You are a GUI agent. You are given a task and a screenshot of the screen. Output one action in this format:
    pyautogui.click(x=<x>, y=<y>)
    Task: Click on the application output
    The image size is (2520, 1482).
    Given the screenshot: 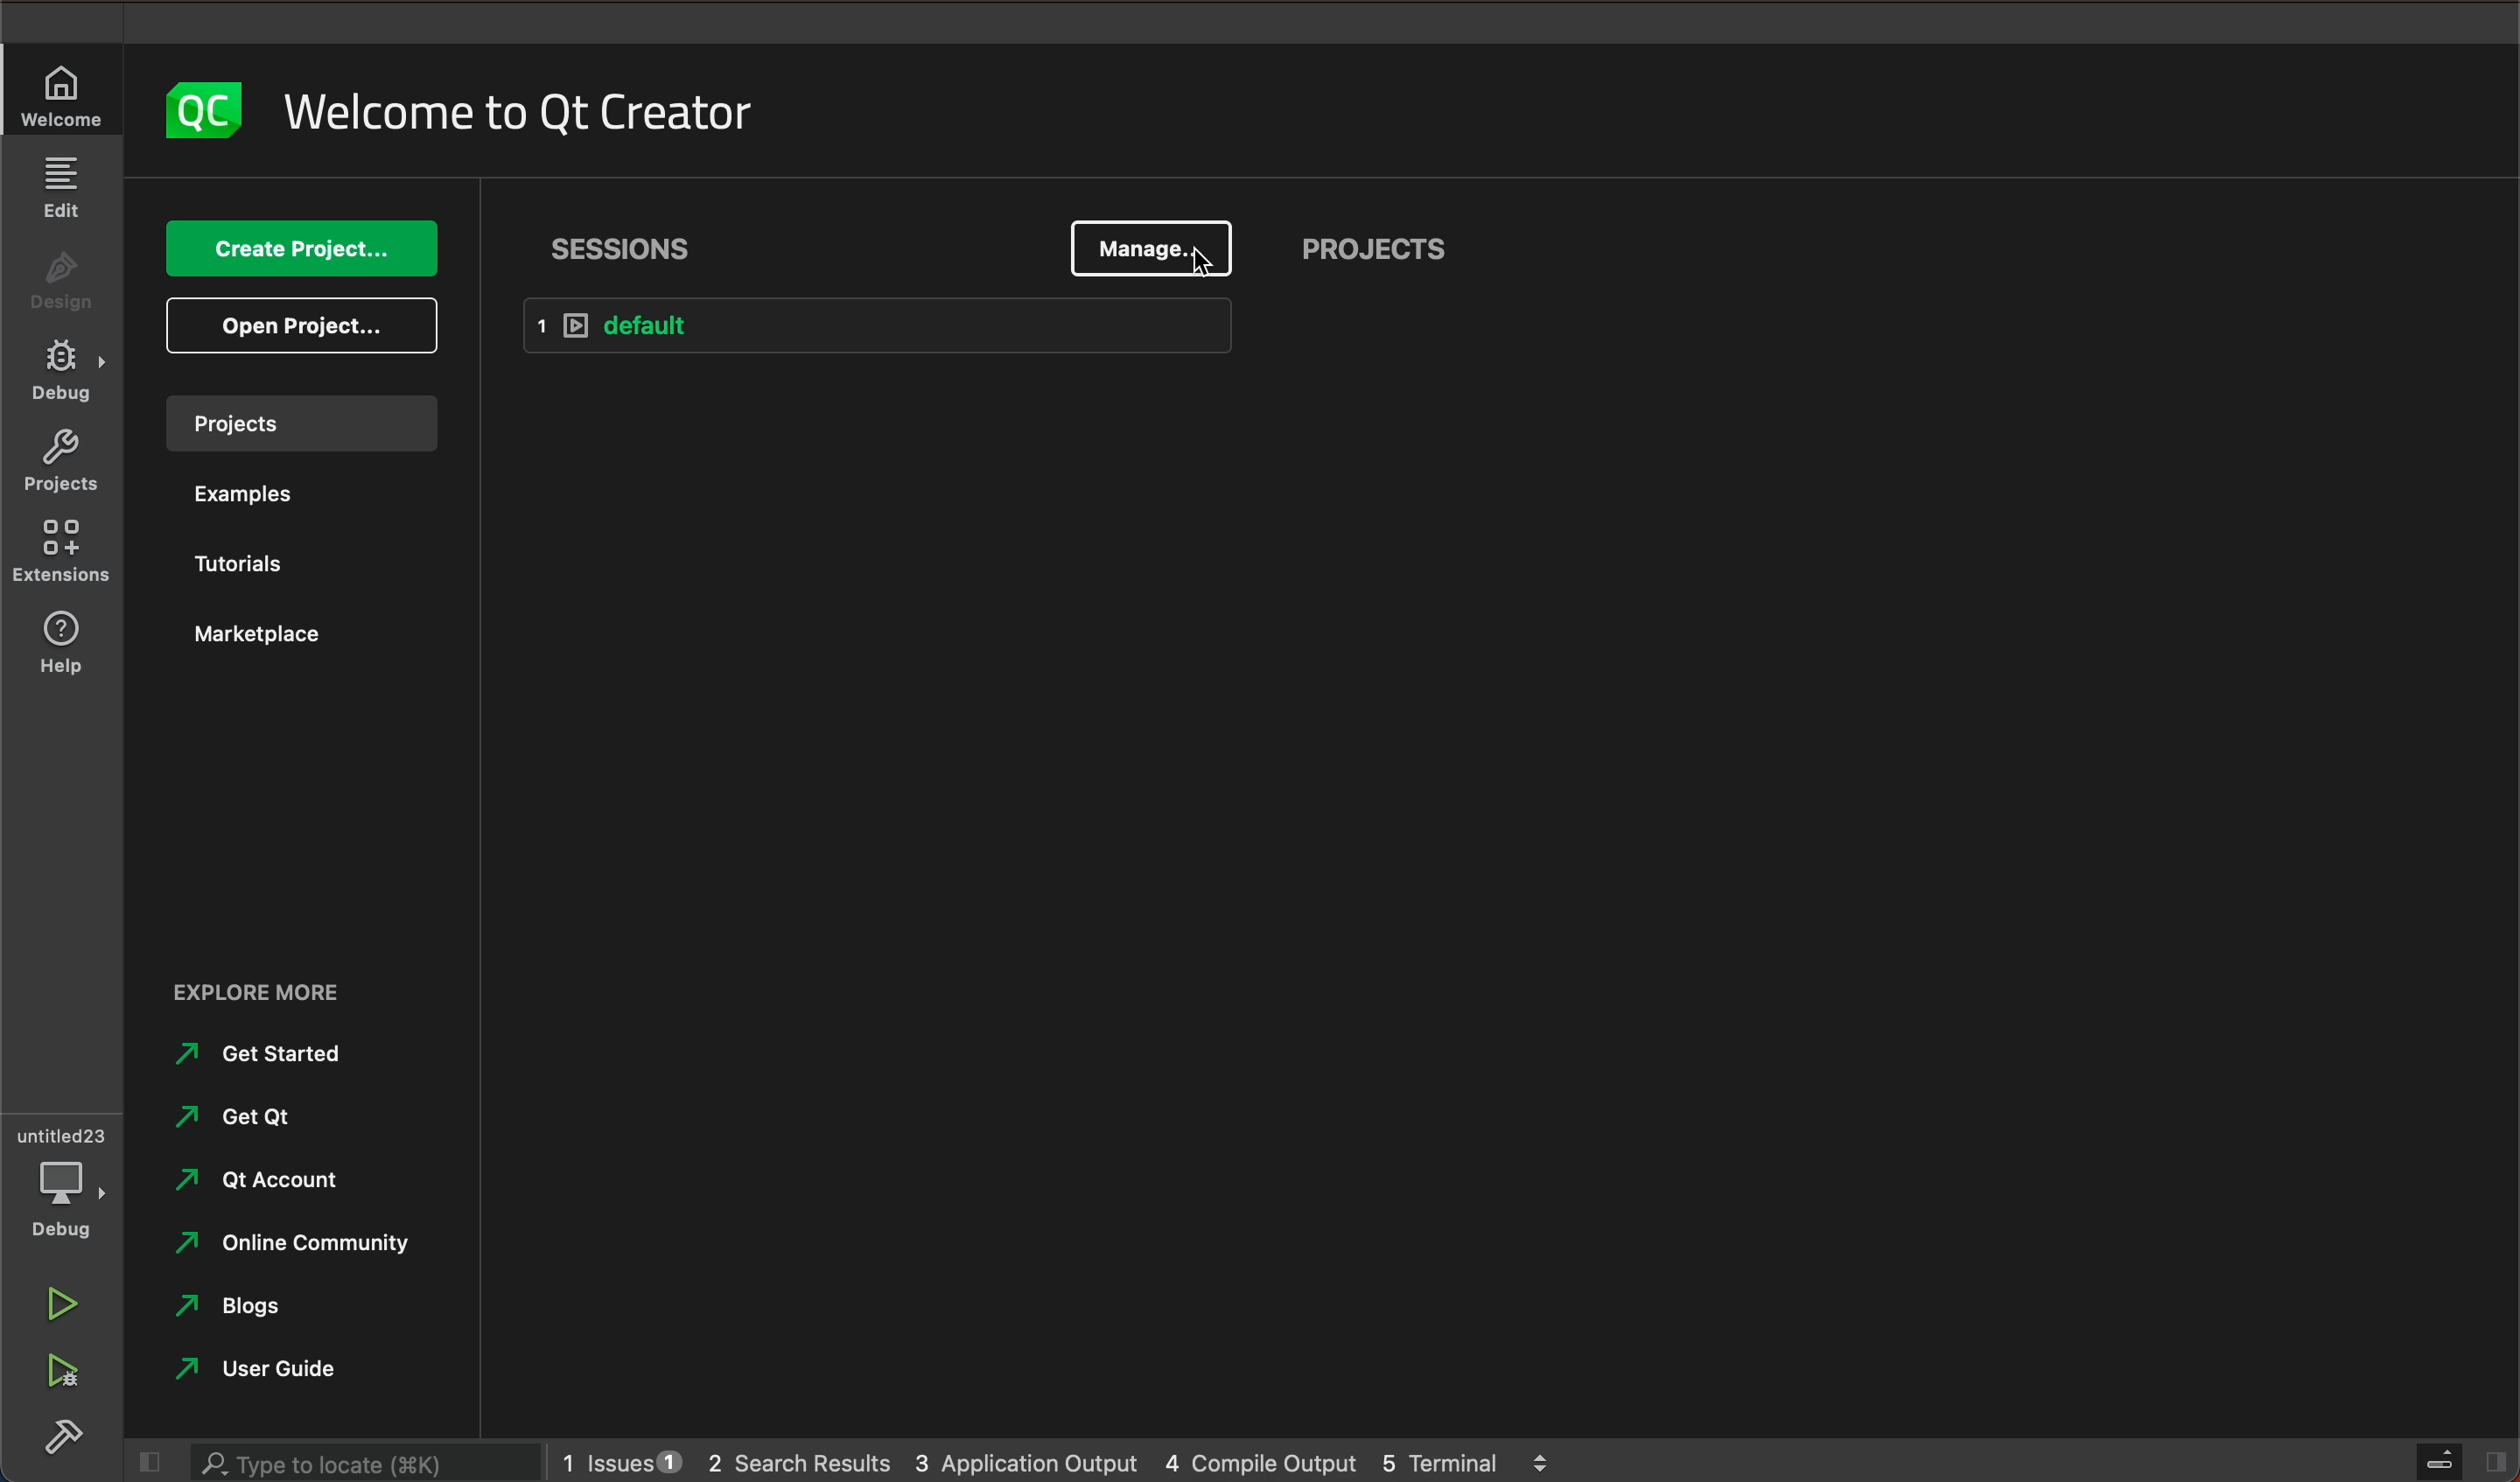 What is the action you would take?
    pyautogui.click(x=1028, y=1458)
    